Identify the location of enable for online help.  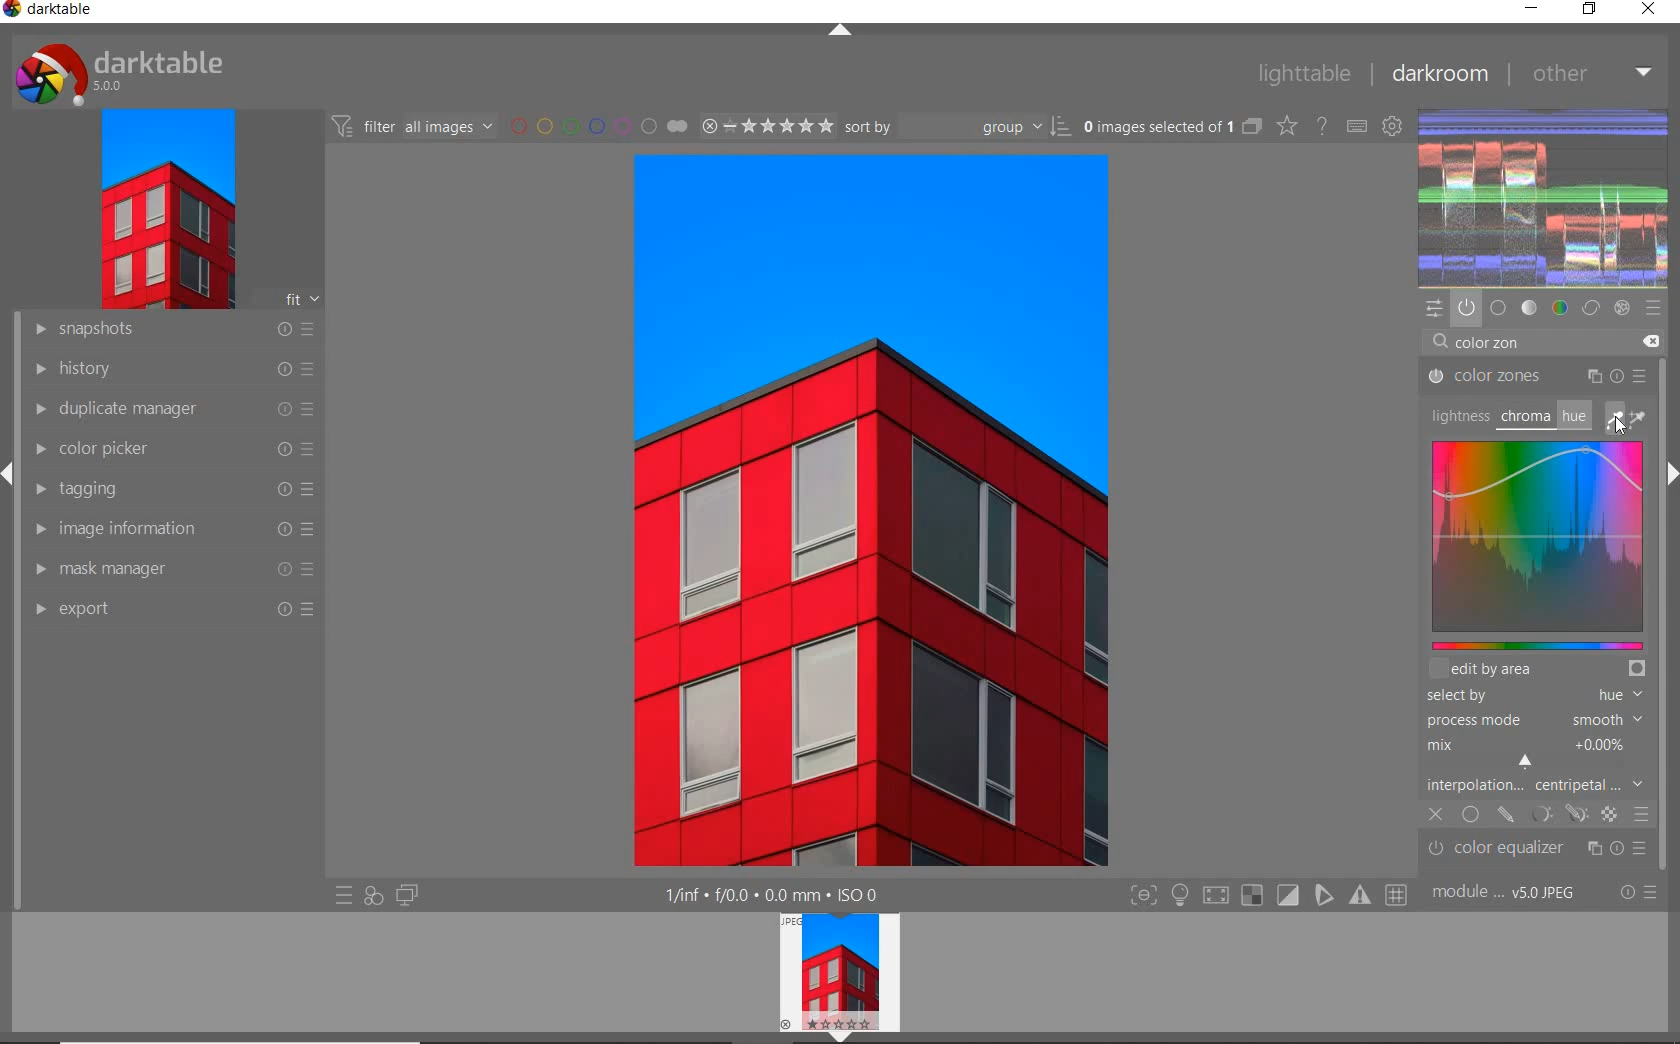
(1323, 125).